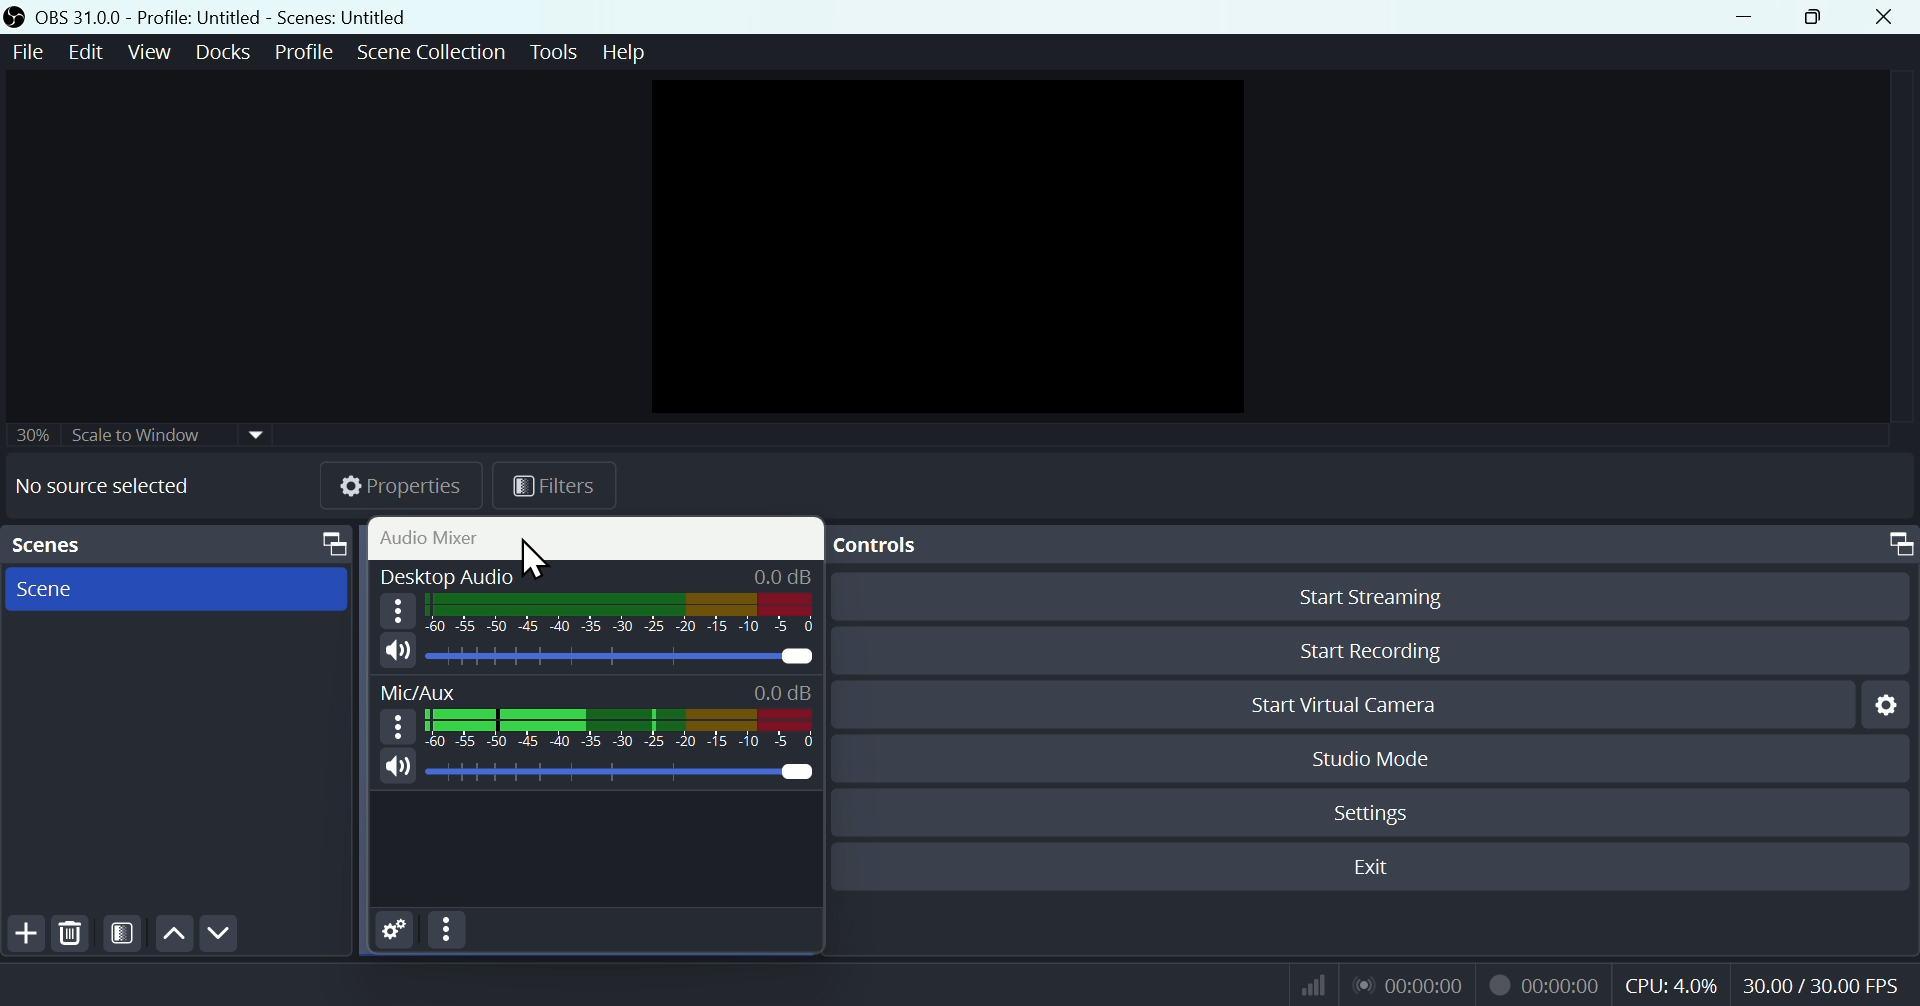  Describe the element at coordinates (219, 933) in the screenshot. I see `Down` at that location.